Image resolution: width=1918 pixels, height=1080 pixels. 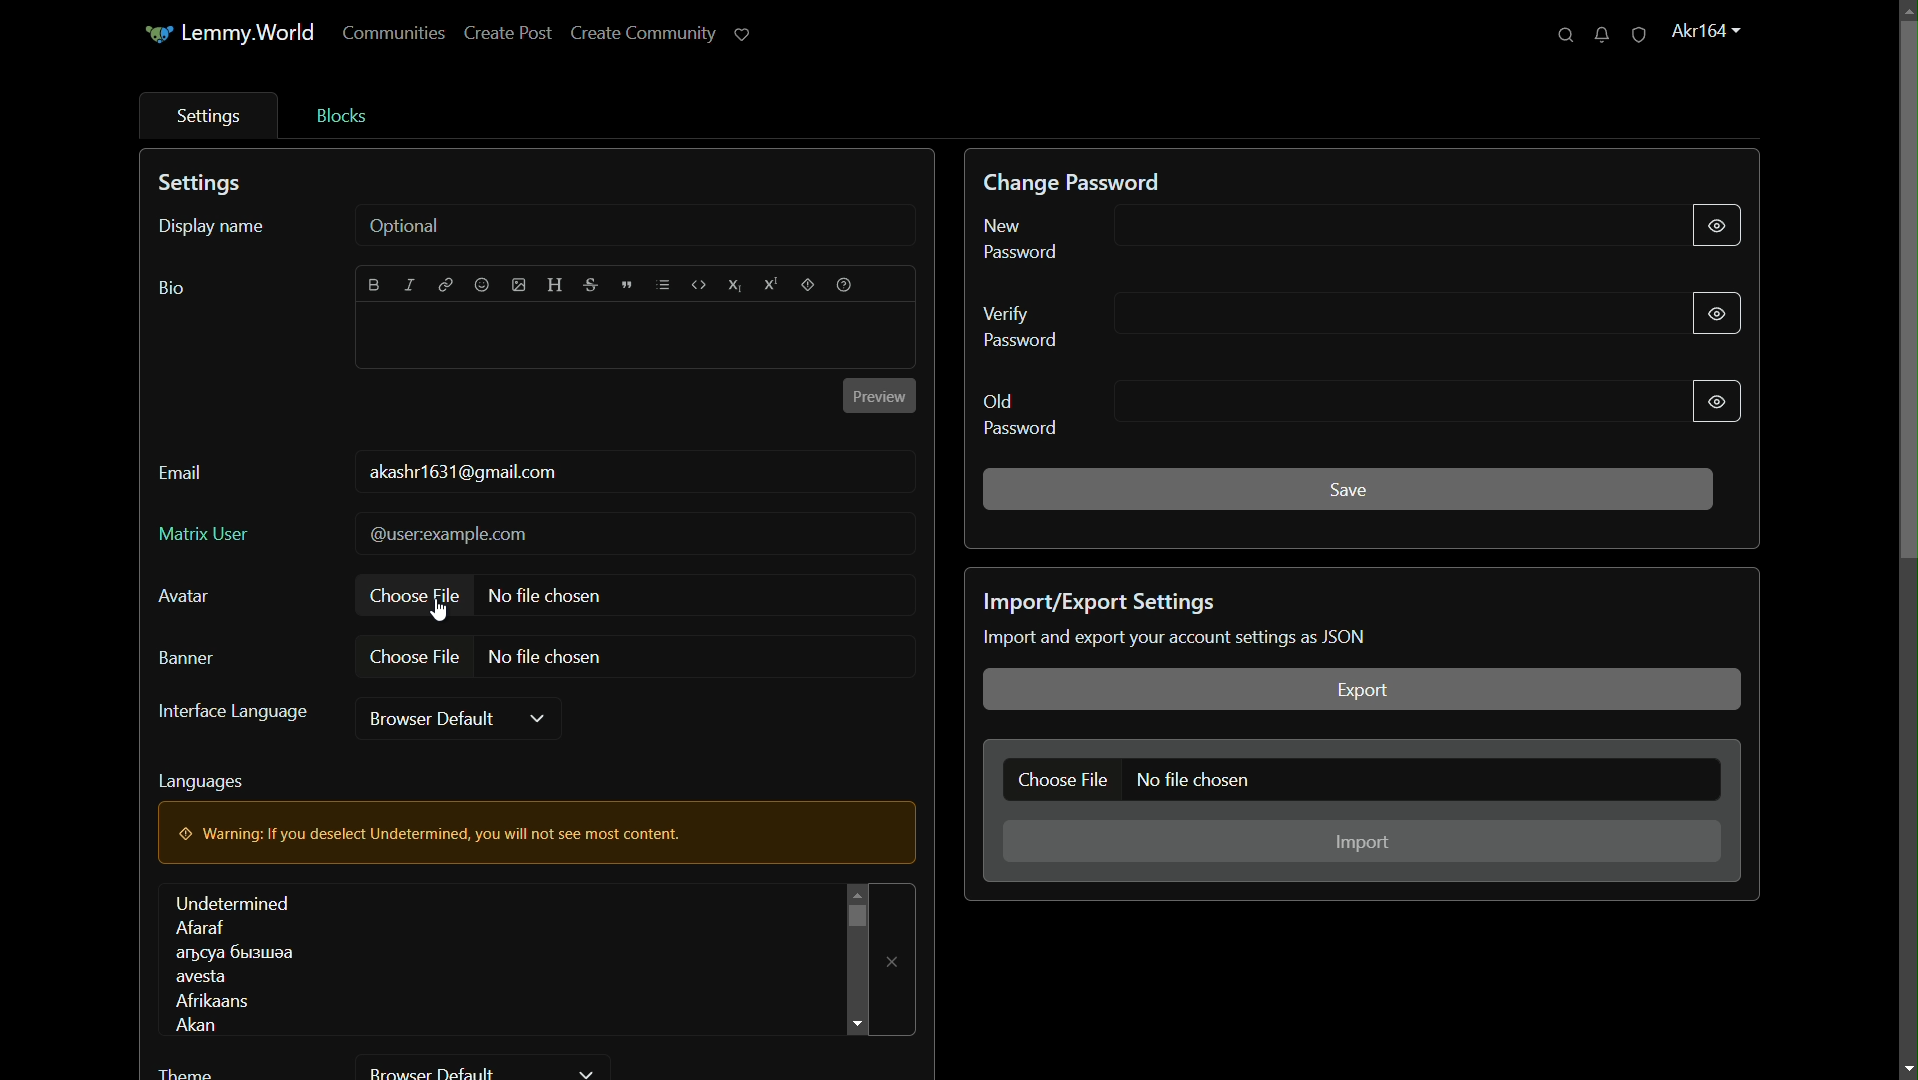 What do you see at coordinates (204, 116) in the screenshot?
I see `settings tab` at bounding box center [204, 116].